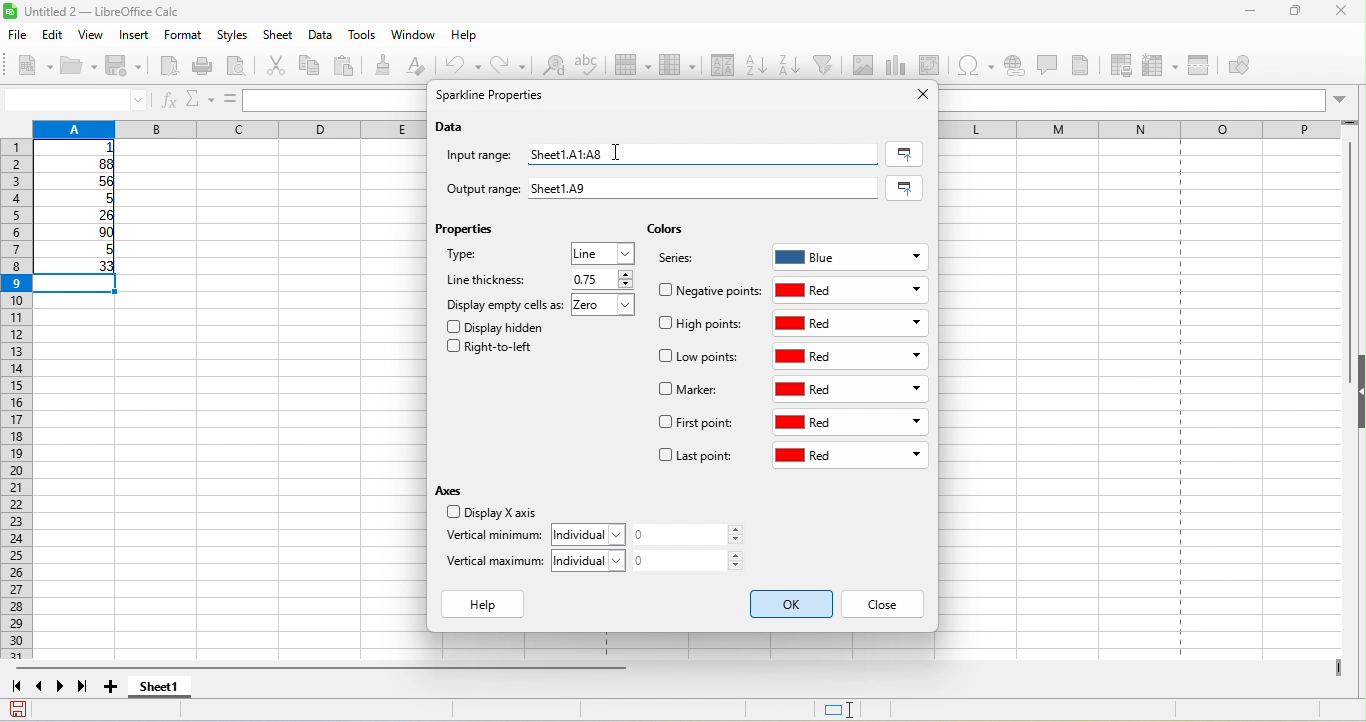  Describe the element at coordinates (1162, 65) in the screenshot. I see `freeze rows and column` at that location.